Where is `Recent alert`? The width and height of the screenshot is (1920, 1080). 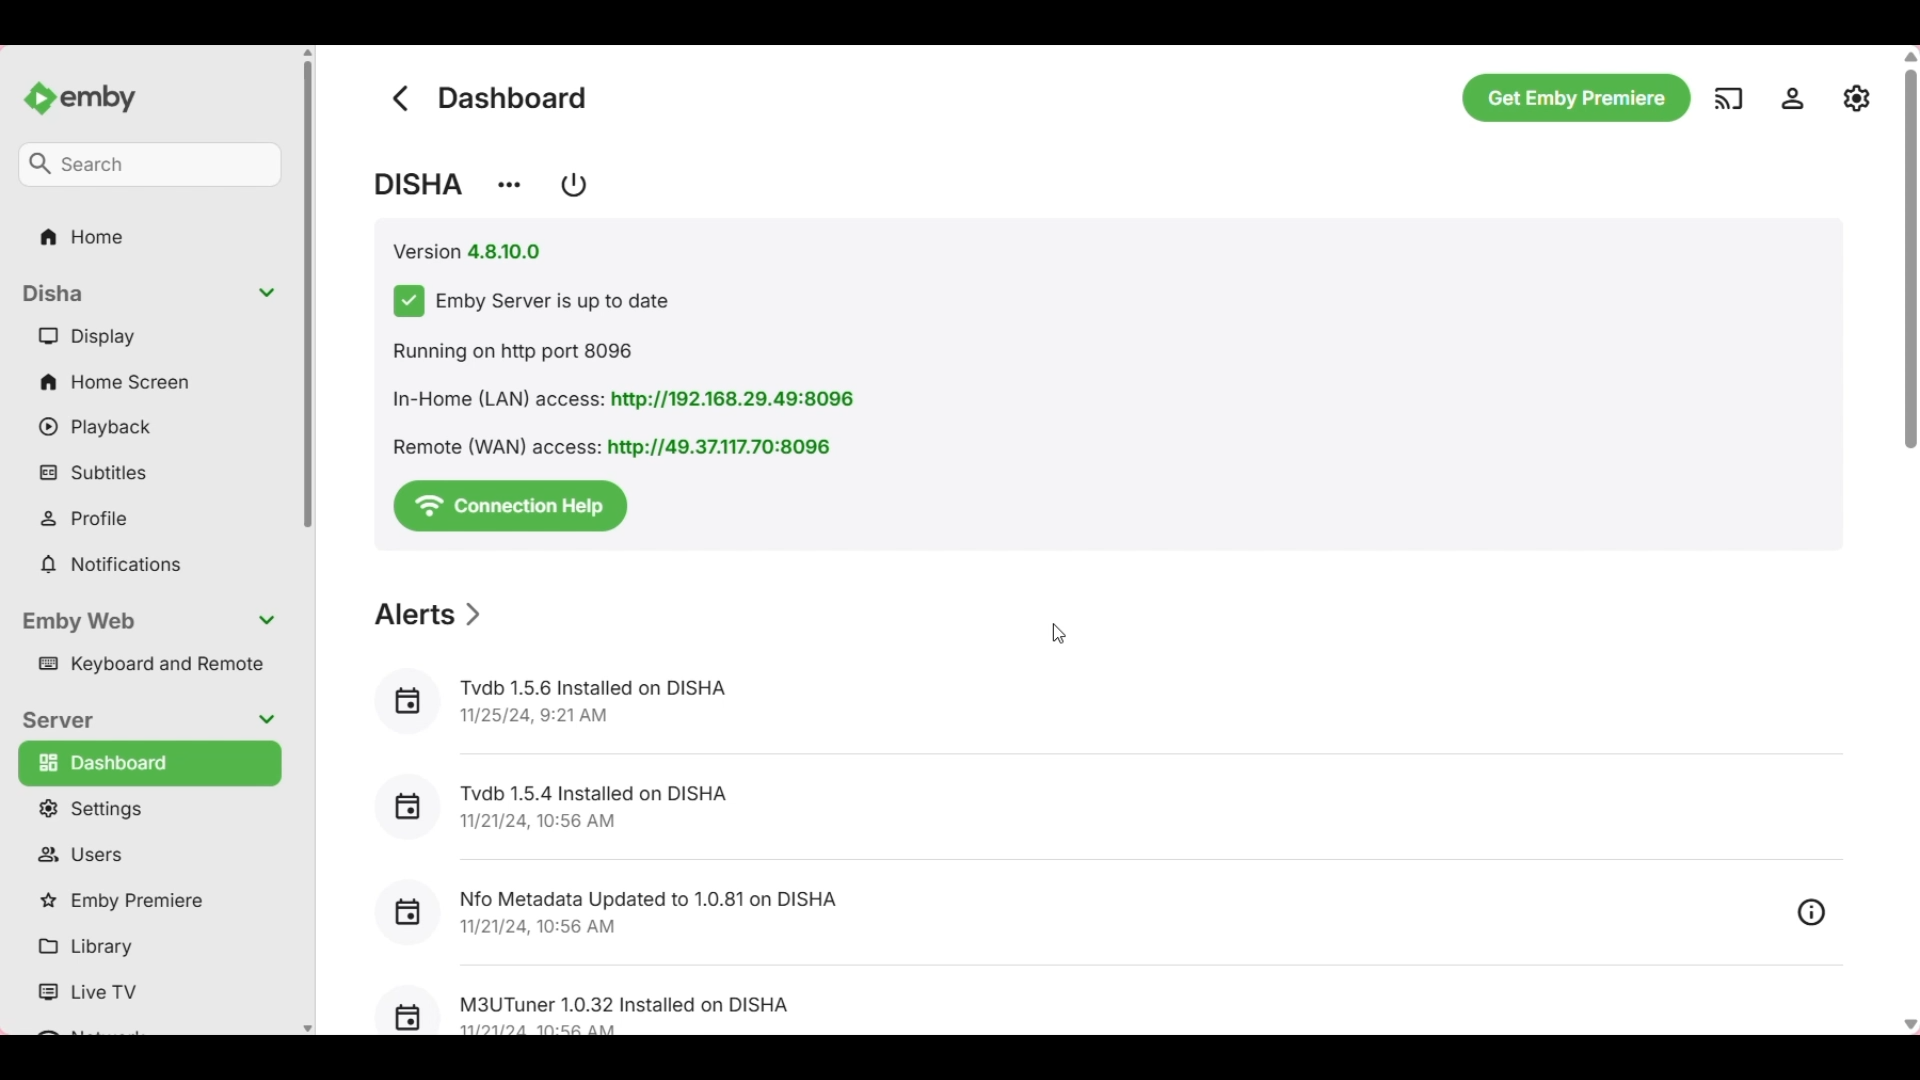
Recent alert is located at coordinates (1103, 808).